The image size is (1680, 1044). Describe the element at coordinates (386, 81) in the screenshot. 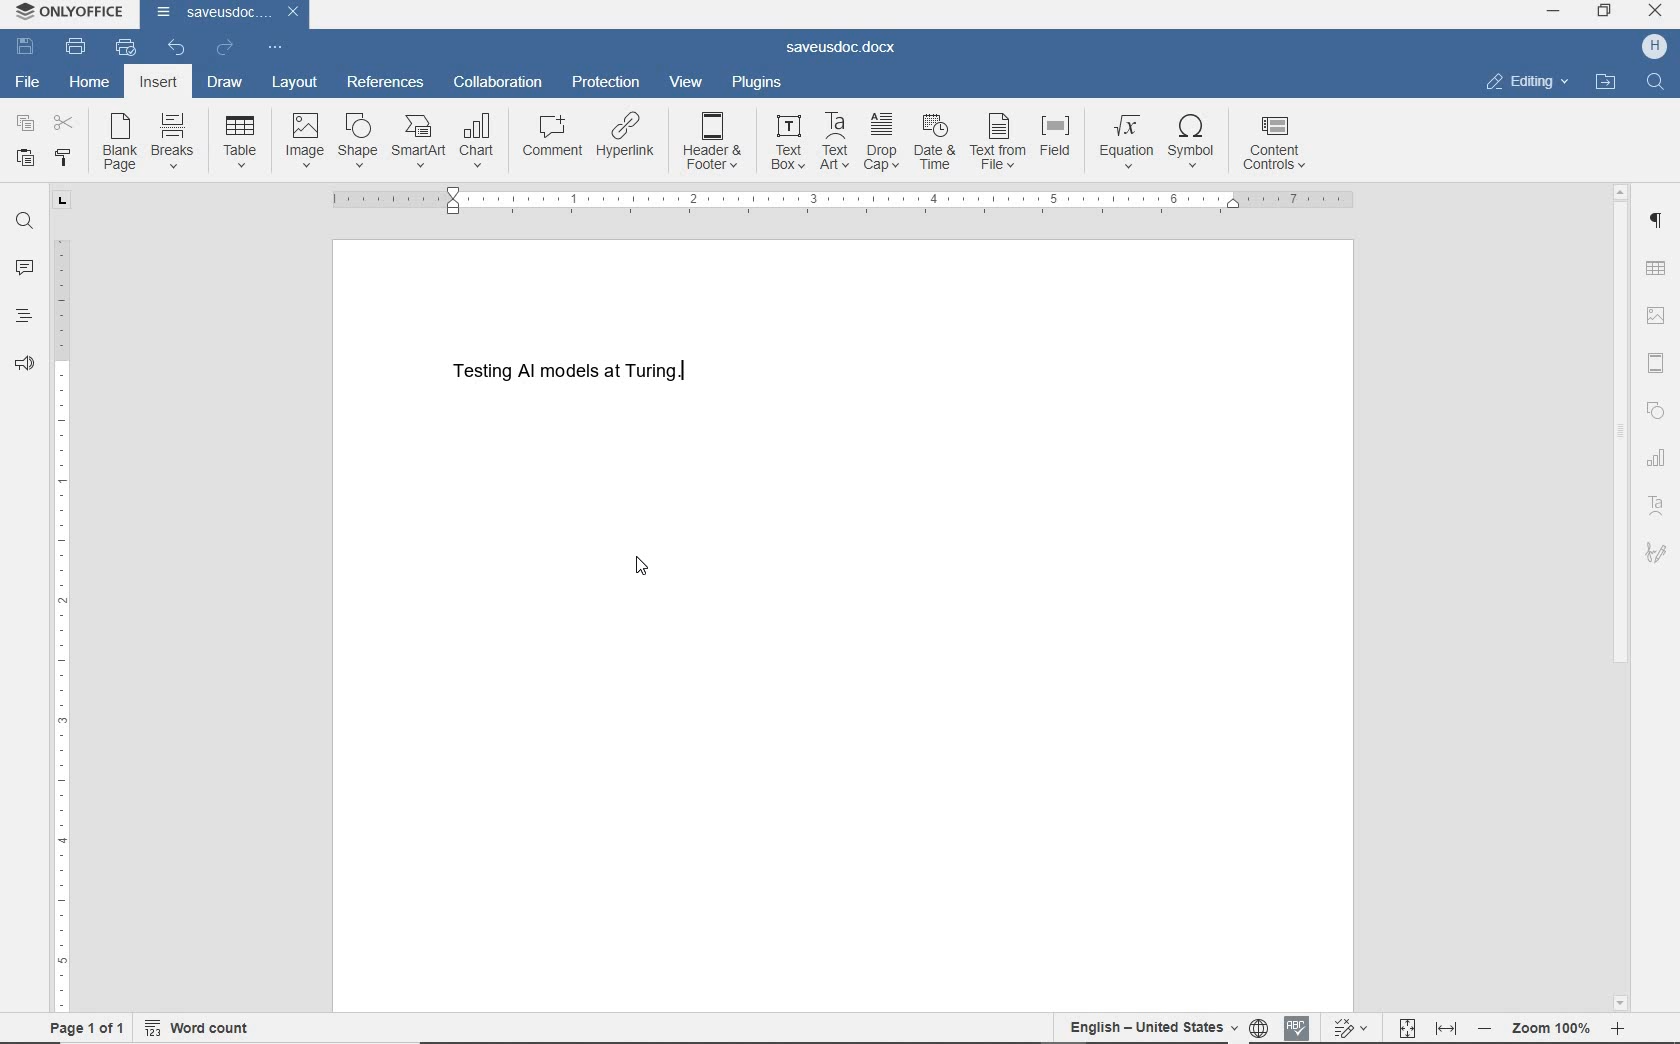

I see `references` at that location.